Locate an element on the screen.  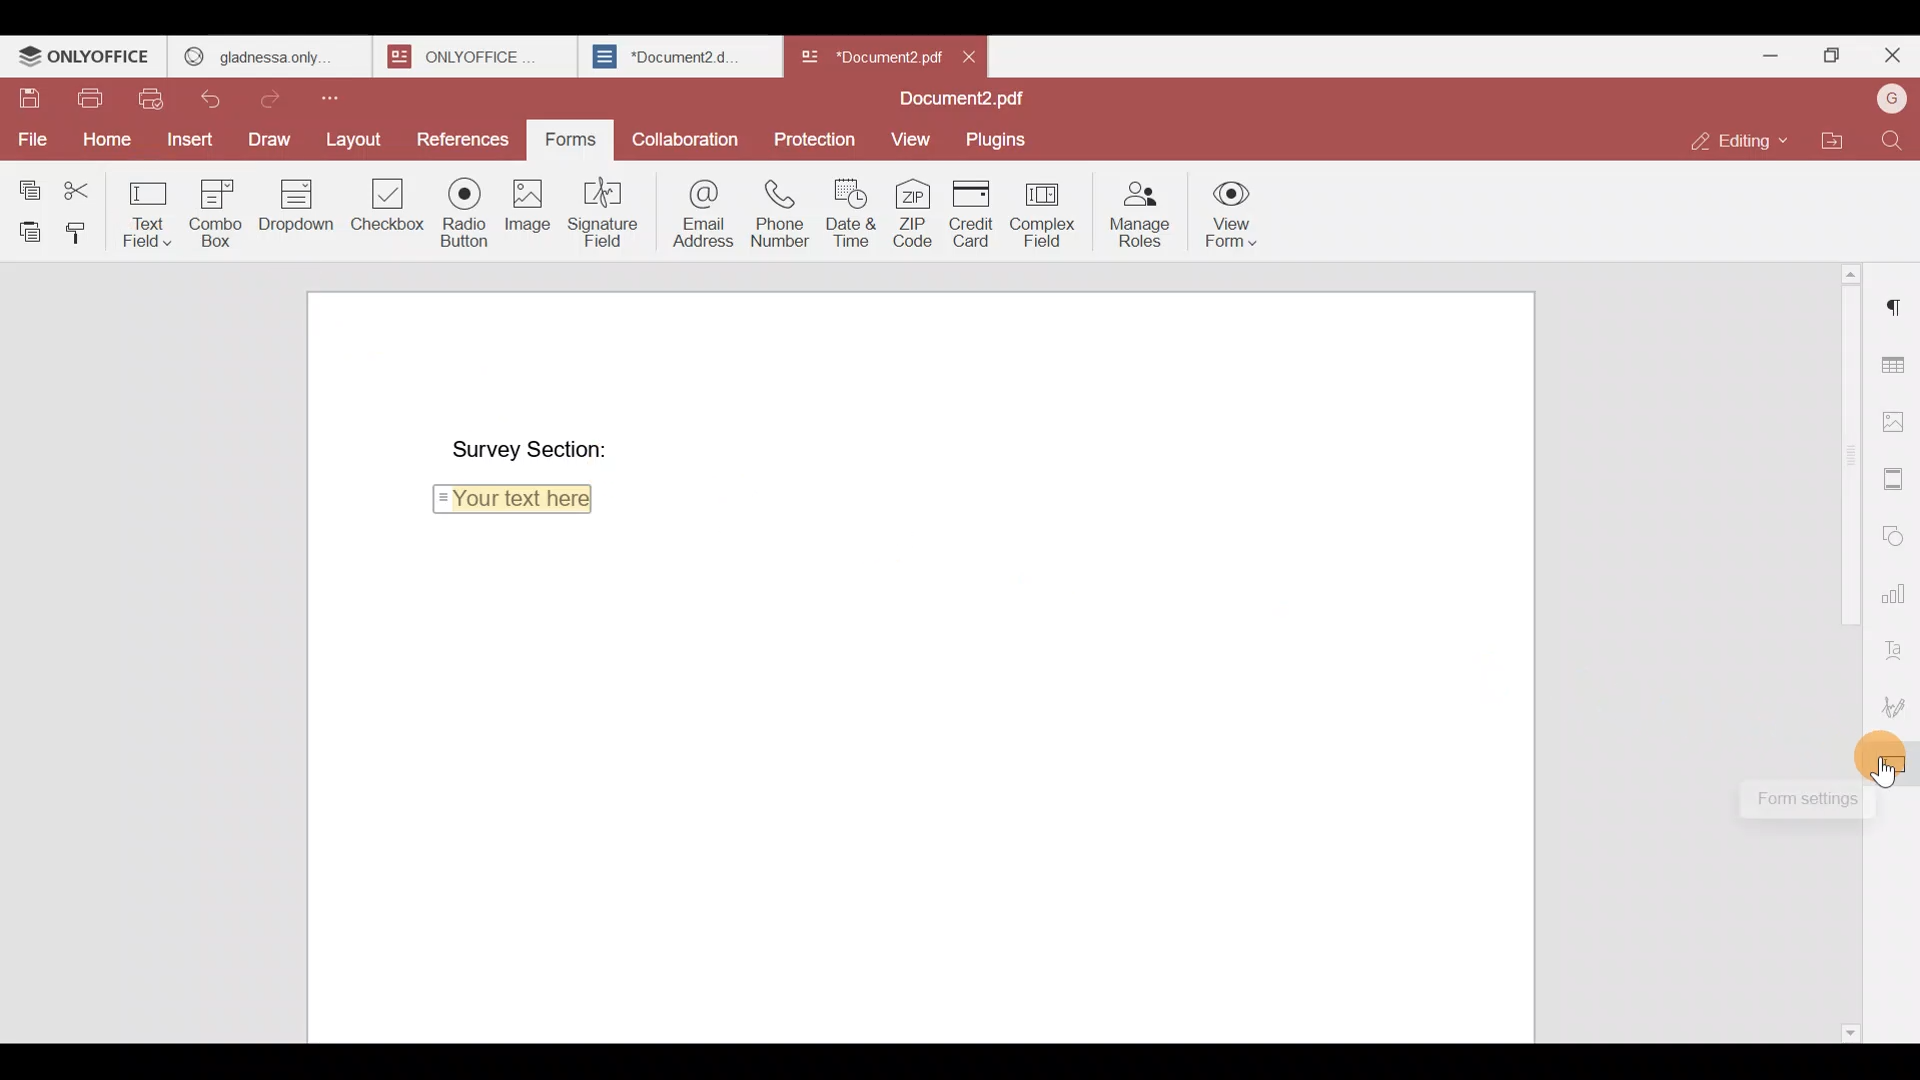
GLADNESS ONLY is located at coordinates (263, 52).